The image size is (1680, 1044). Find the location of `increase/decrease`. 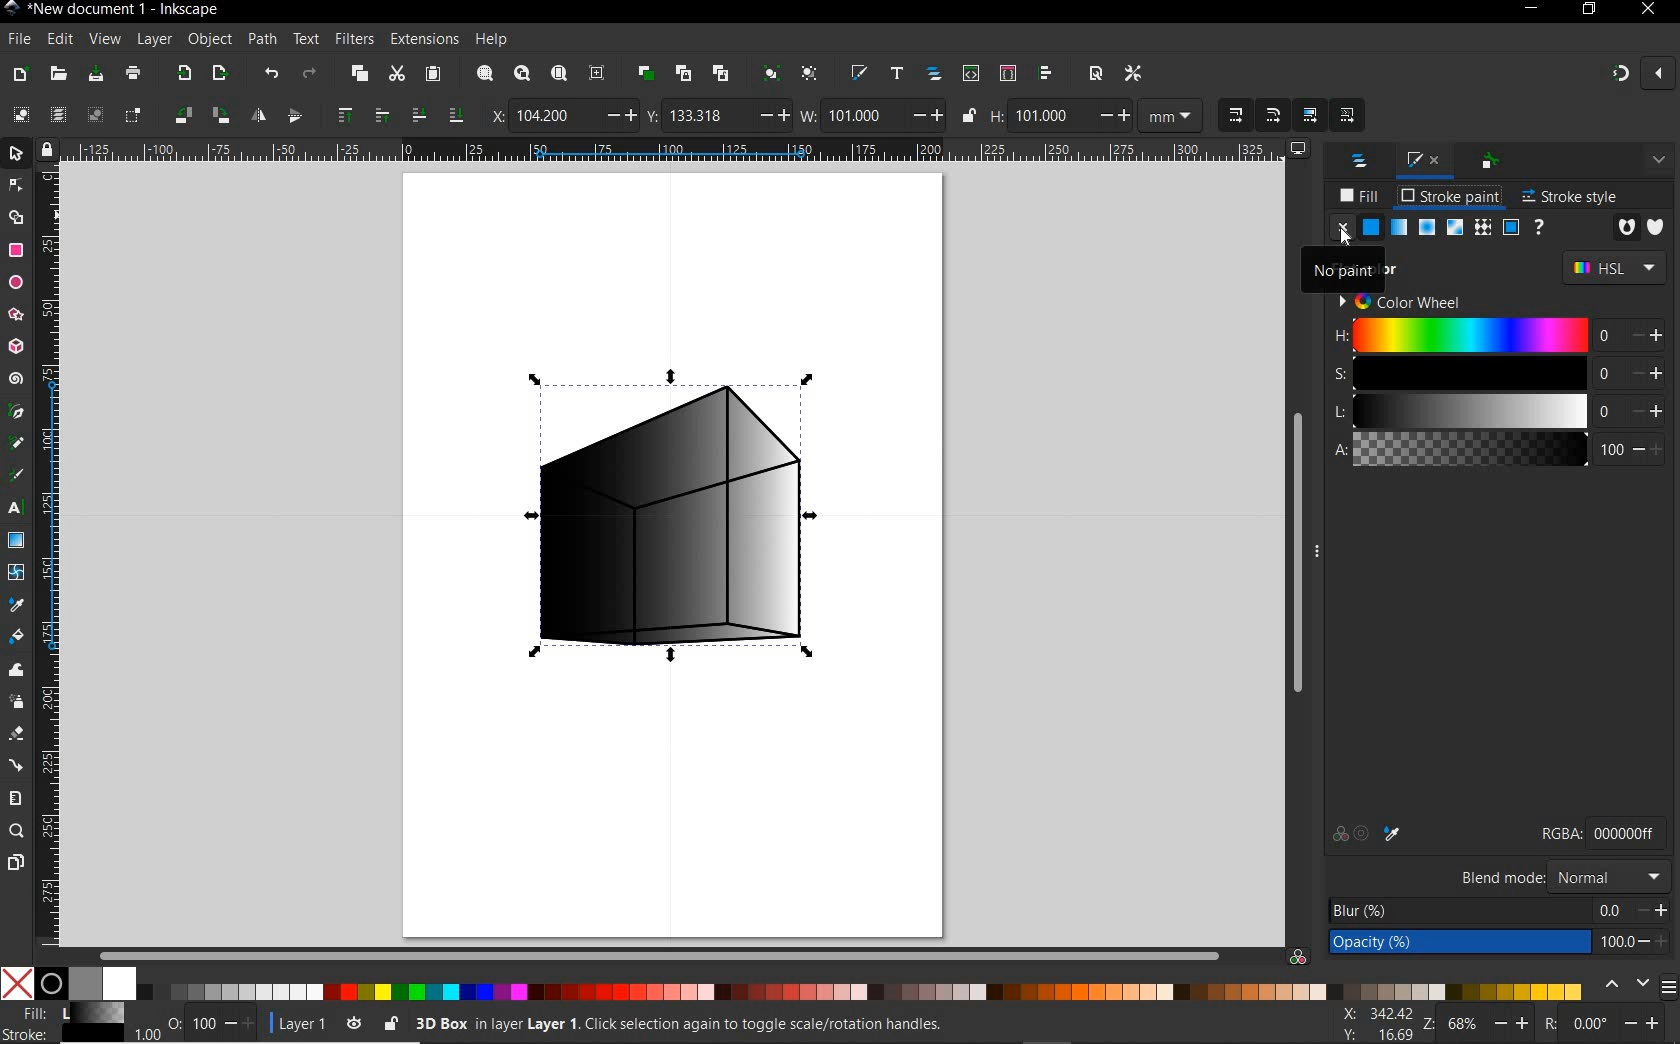

increase/decrease is located at coordinates (241, 1023).